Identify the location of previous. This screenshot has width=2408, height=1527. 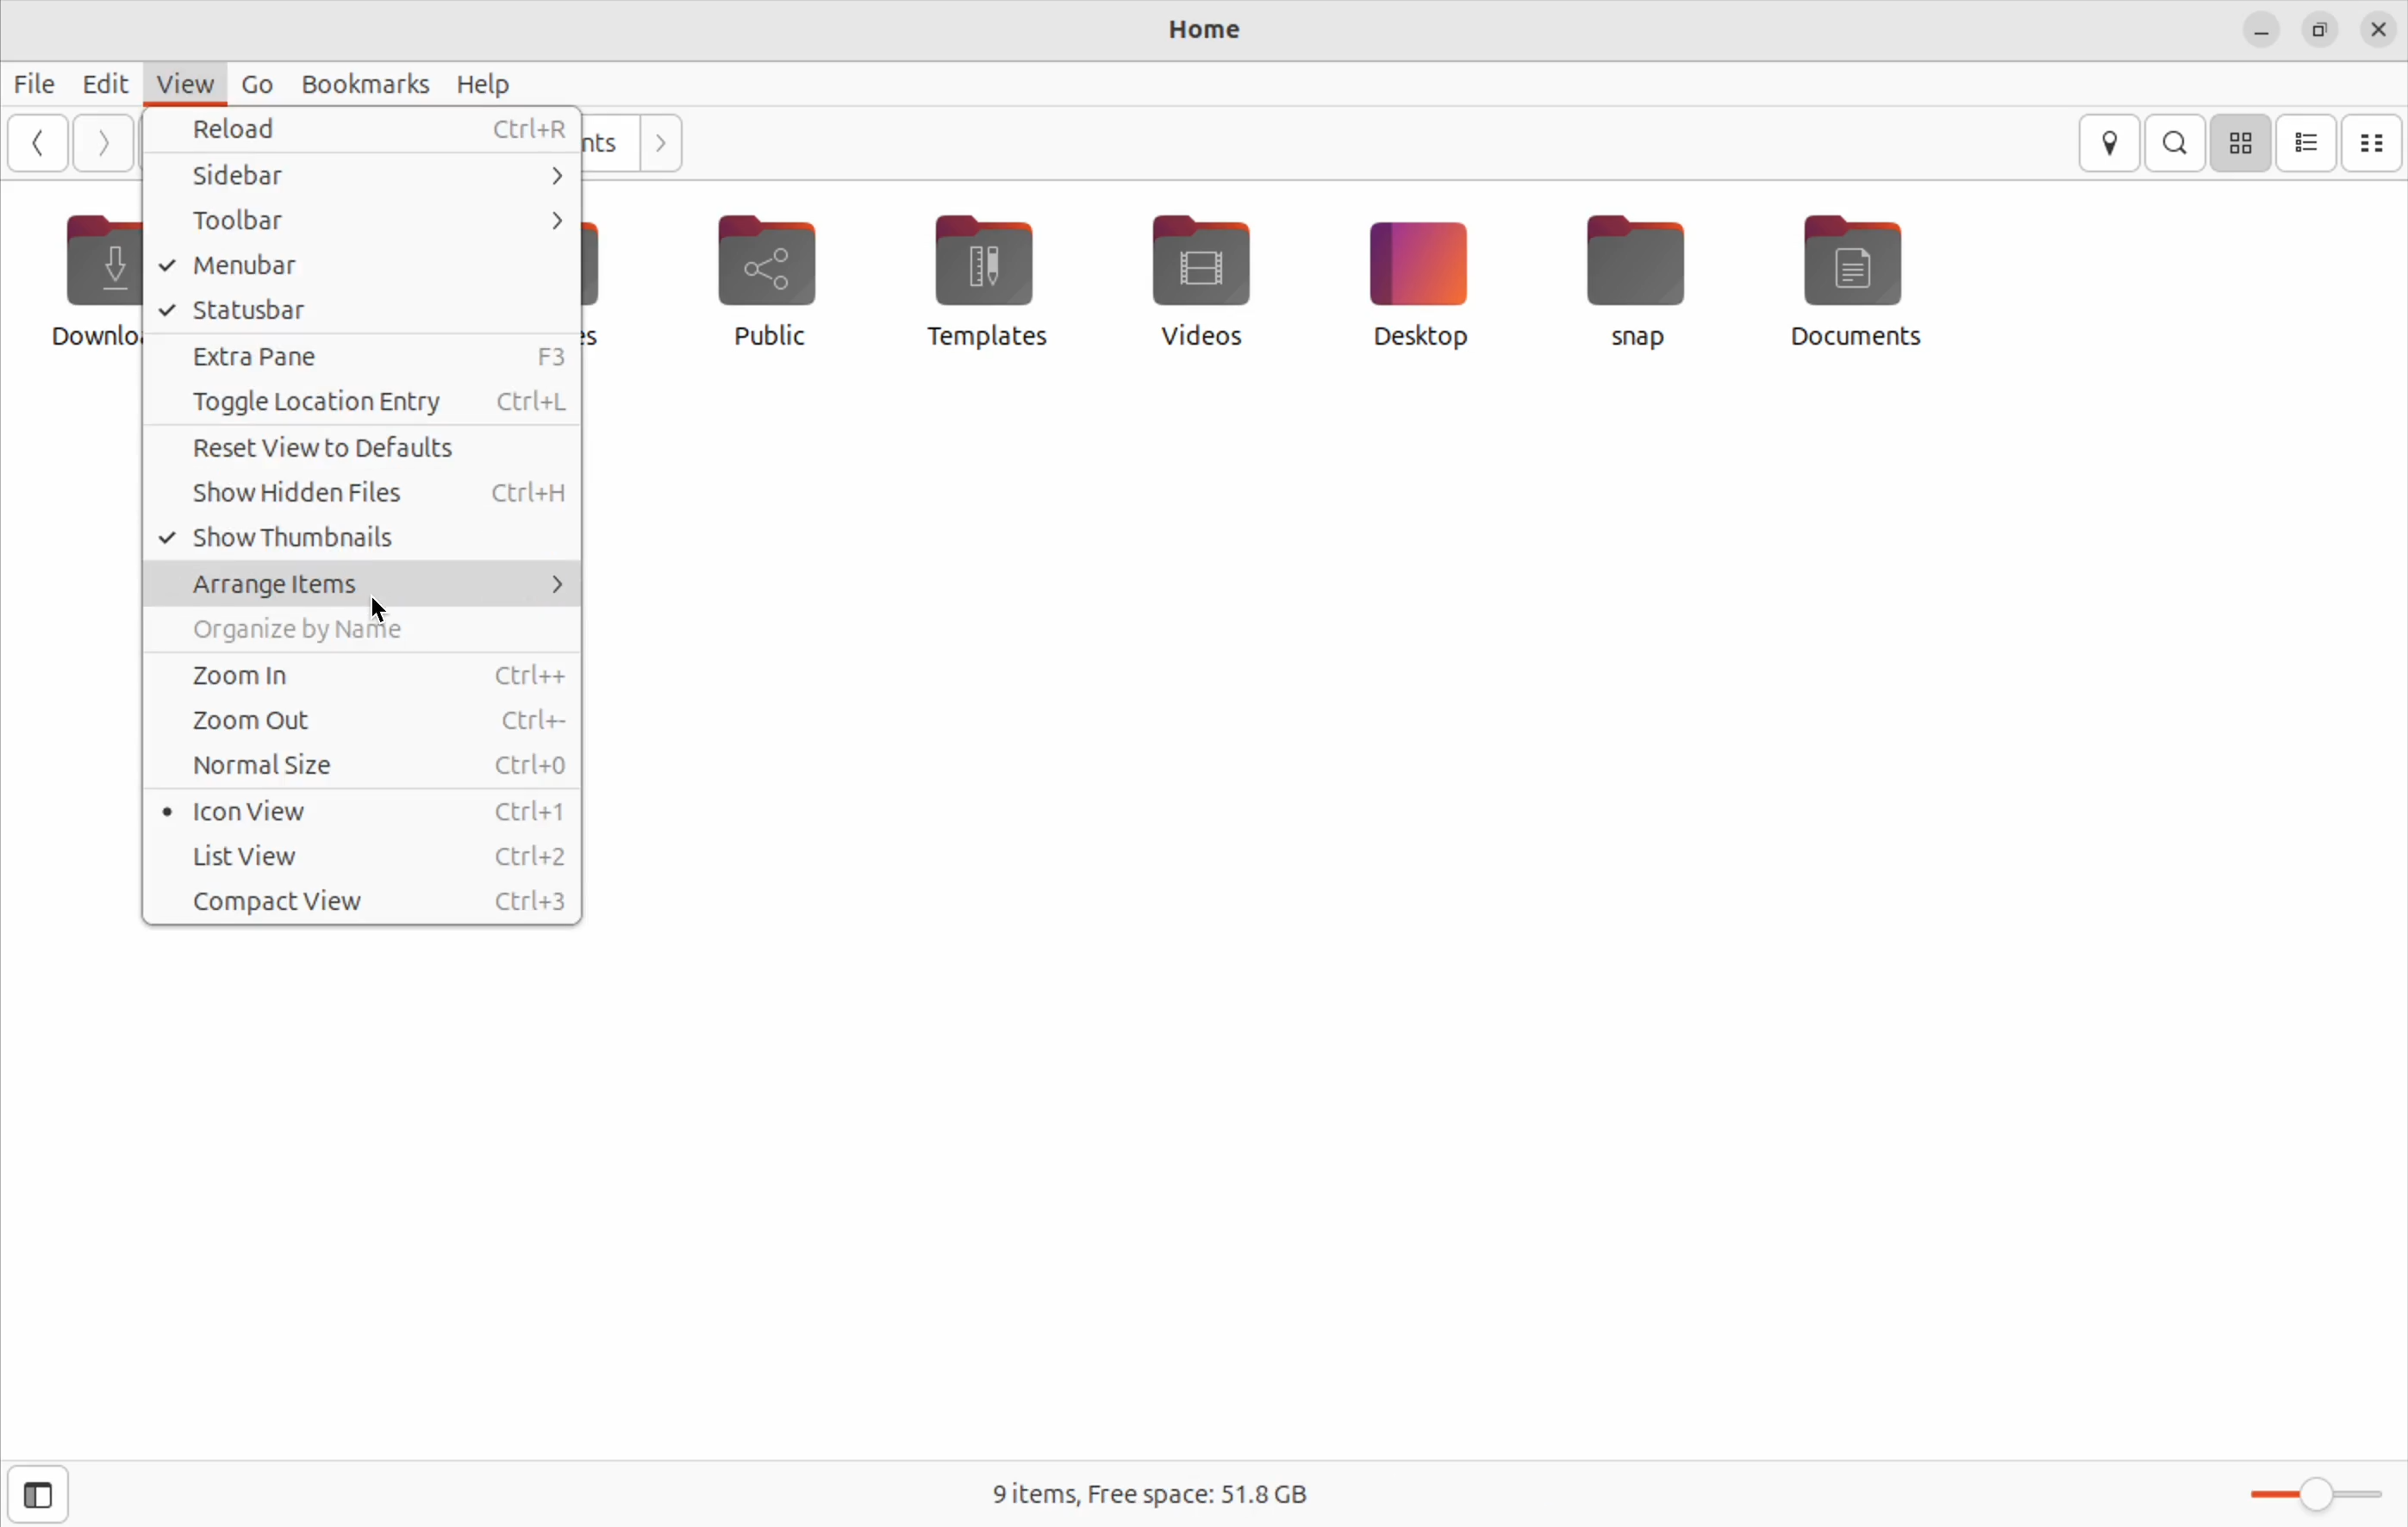
(34, 142).